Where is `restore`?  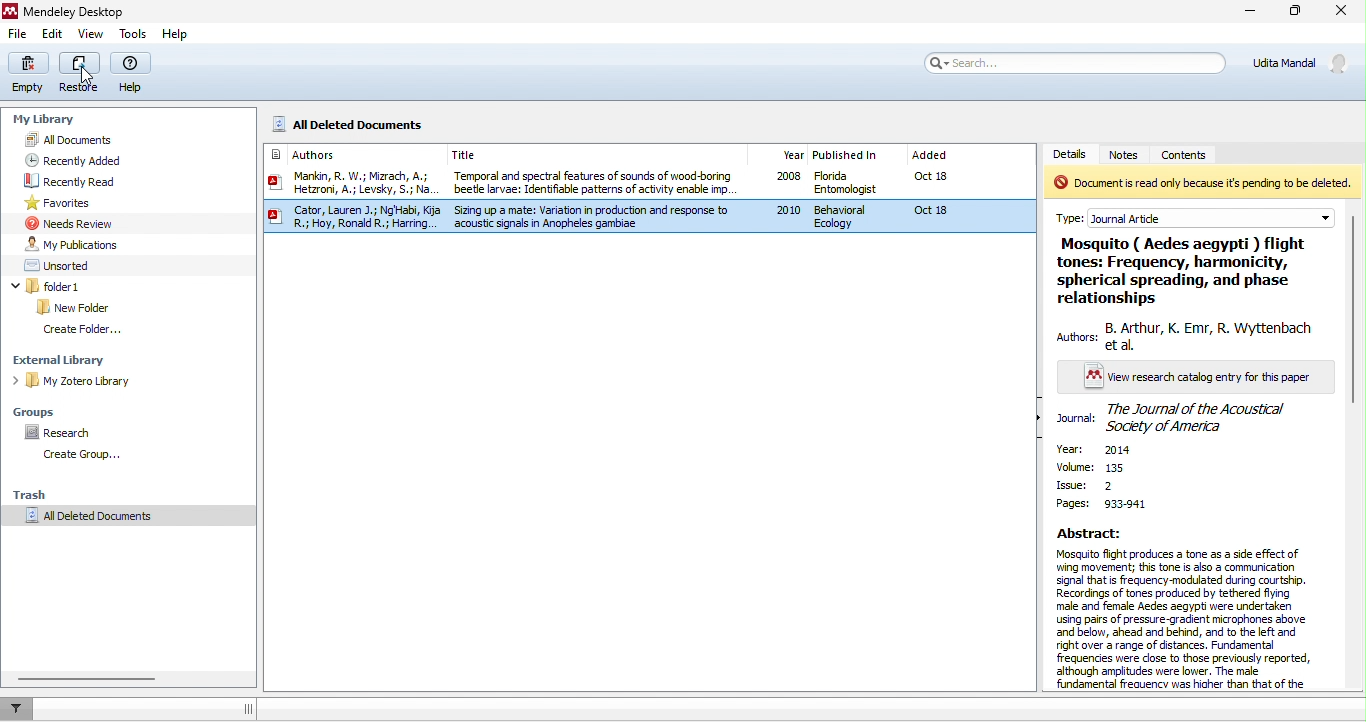
restore is located at coordinates (1298, 13).